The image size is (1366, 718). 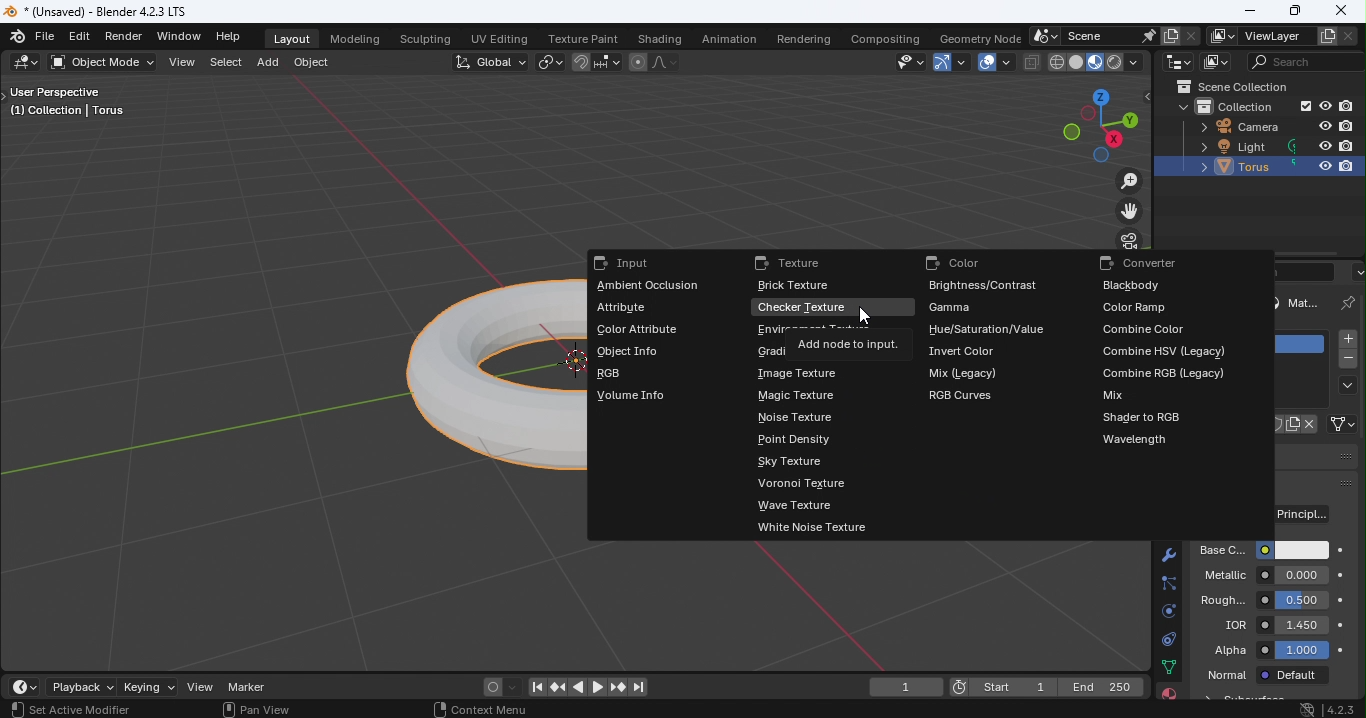 I want to click on Magic texture, so click(x=798, y=397).